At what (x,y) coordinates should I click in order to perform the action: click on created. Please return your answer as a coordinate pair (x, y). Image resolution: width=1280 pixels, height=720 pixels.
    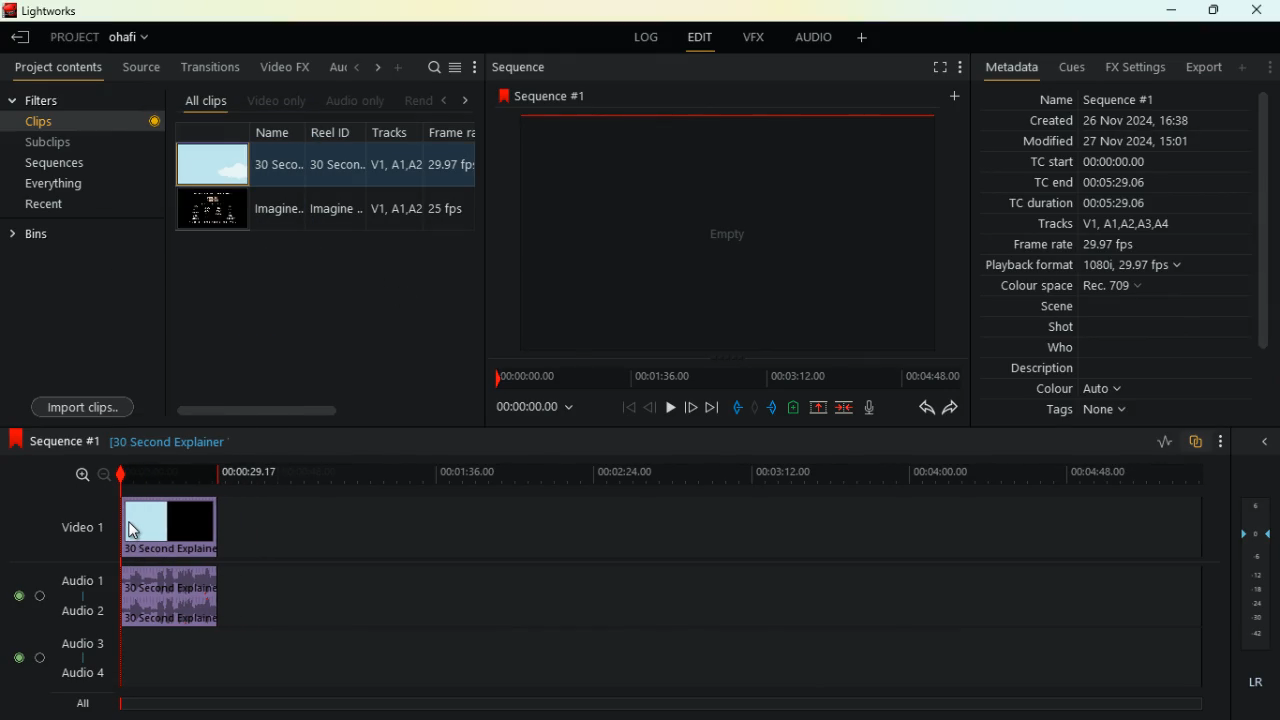
    Looking at the image, I should click on (1118, 119).